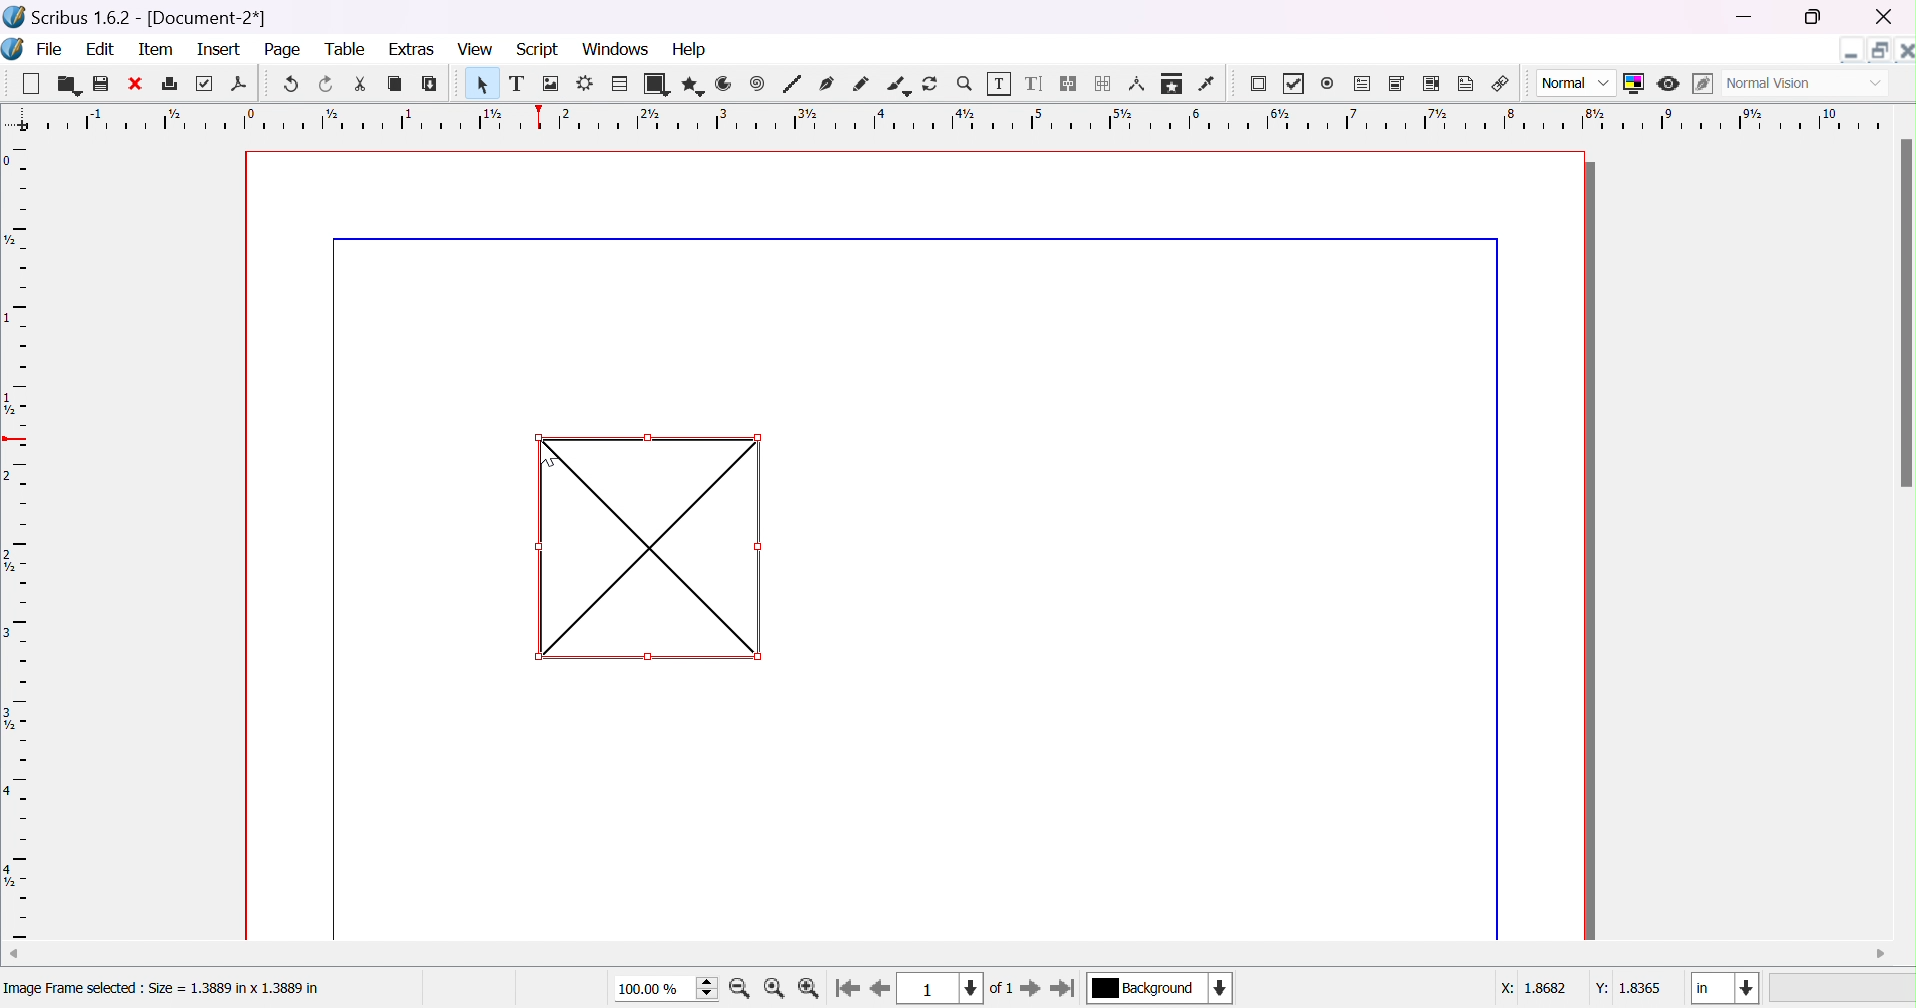 This screenshot has width=1916, height=1008. I want to click on windows, so click(615, 51).